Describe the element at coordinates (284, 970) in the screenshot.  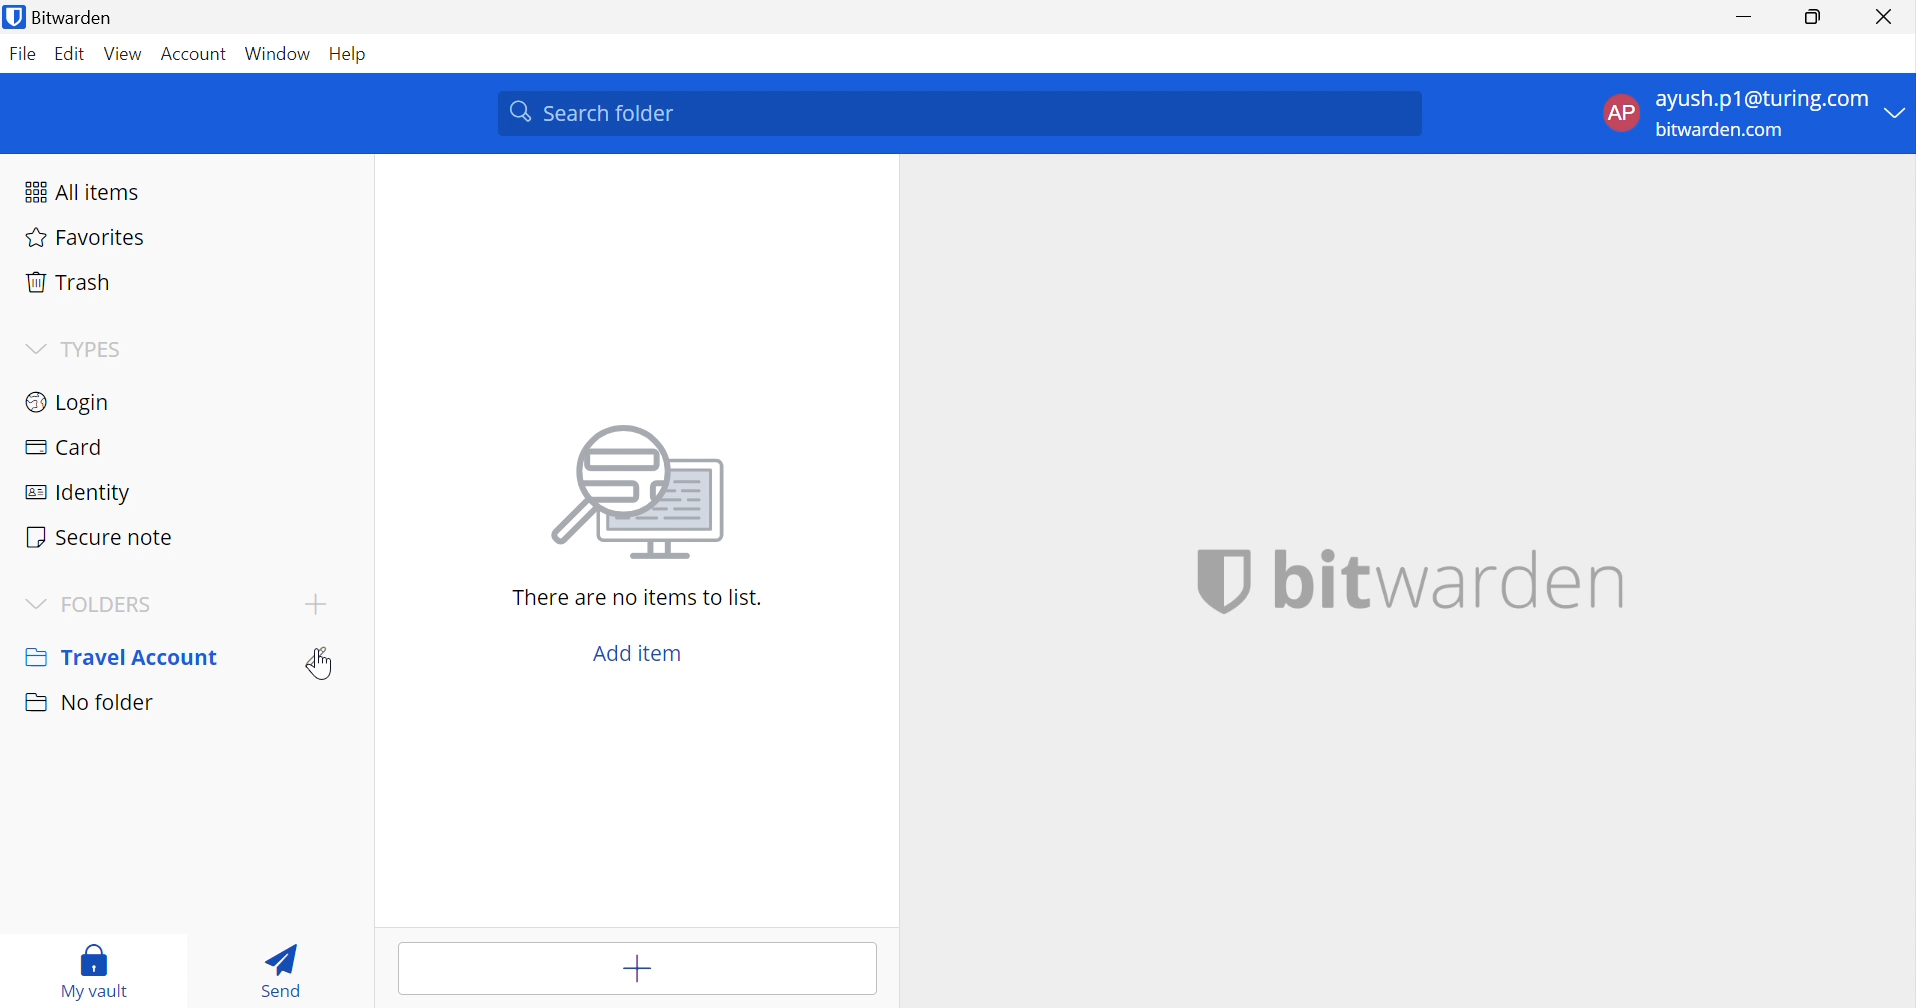
I see `Send` at that location.